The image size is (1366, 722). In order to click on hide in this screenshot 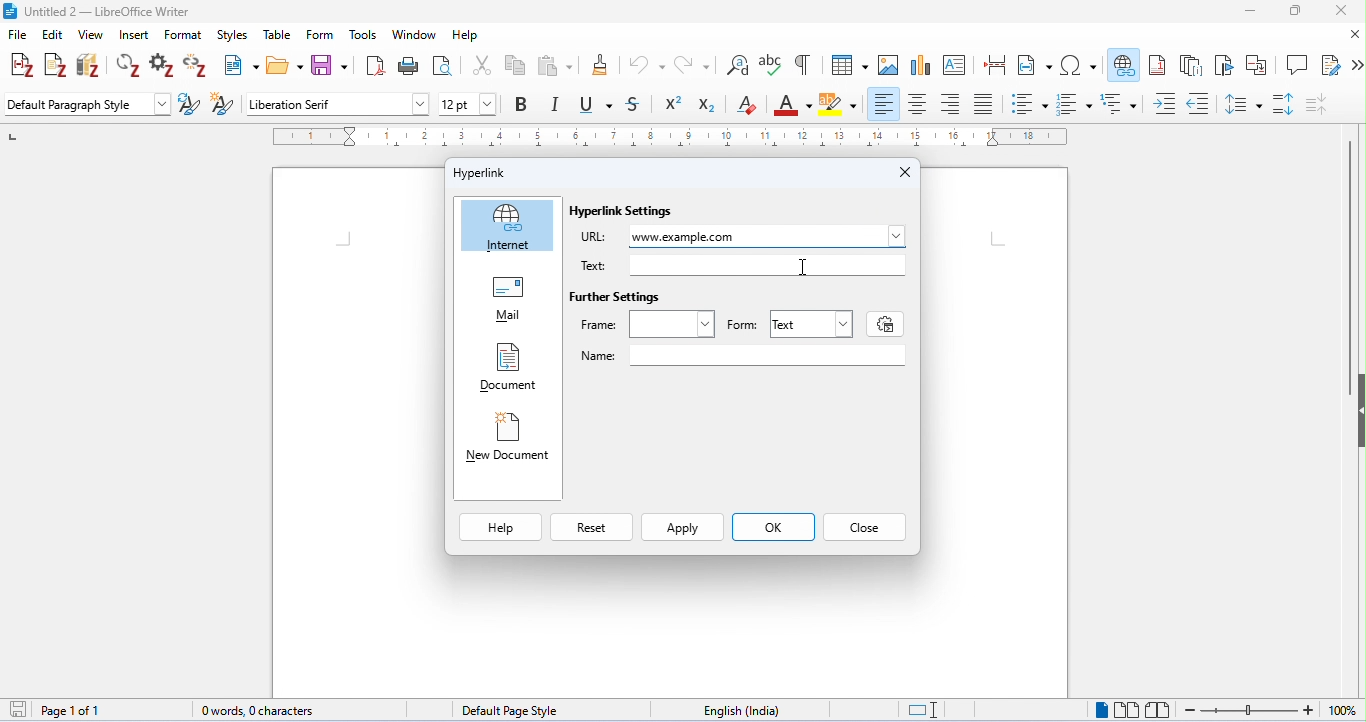, I will do `click(1357, 413)`.